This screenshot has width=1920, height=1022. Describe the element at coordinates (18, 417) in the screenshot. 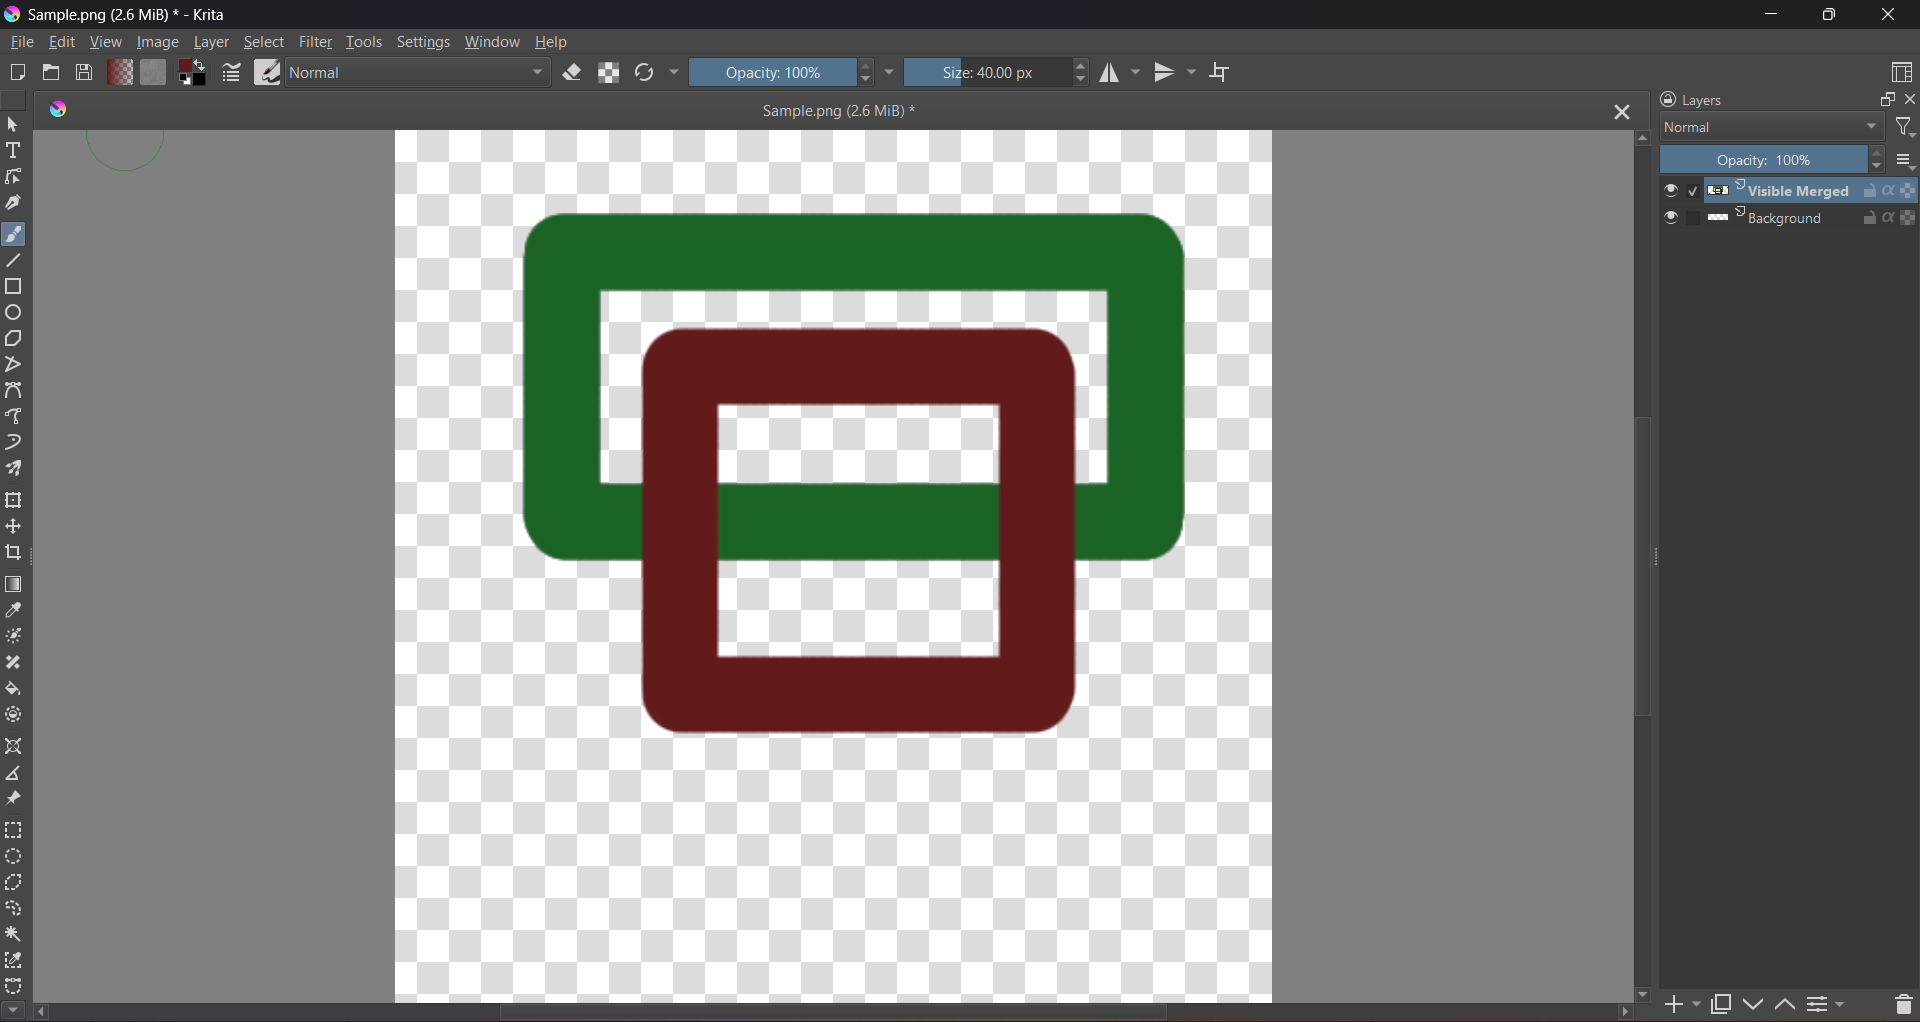

I see `Freehand Path` at that location.